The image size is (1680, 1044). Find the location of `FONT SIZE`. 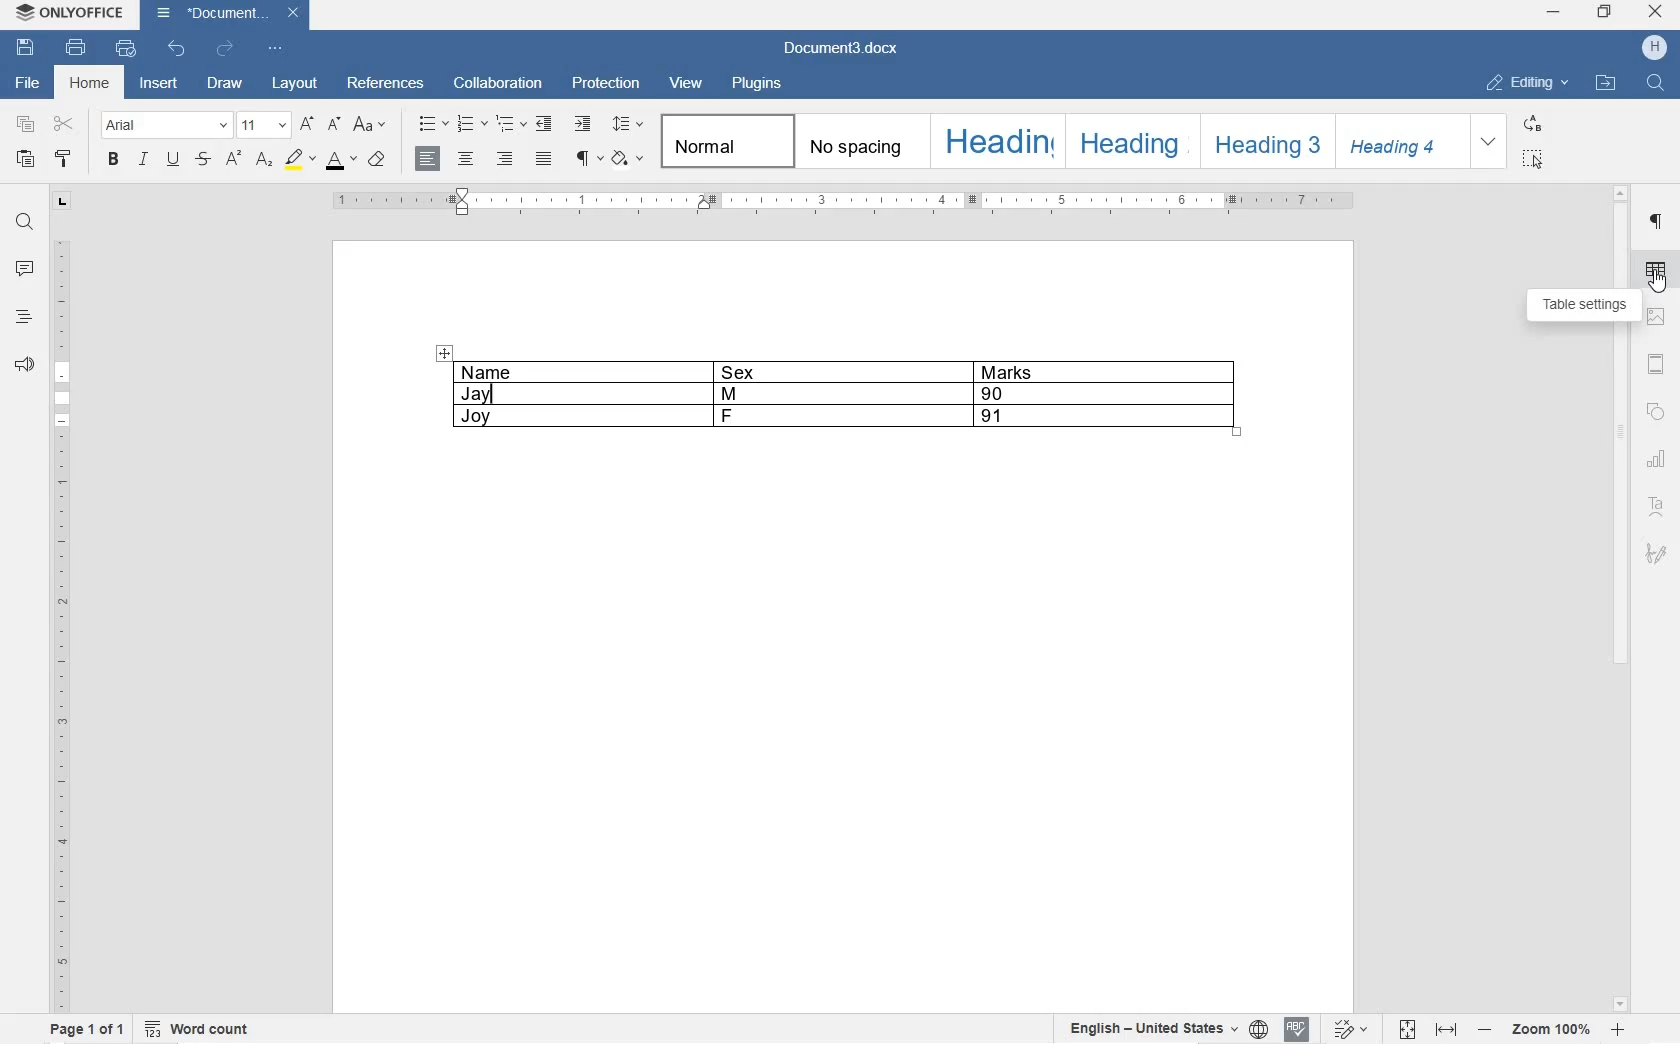

FONT SIZE is located at coordinates (265, 125).